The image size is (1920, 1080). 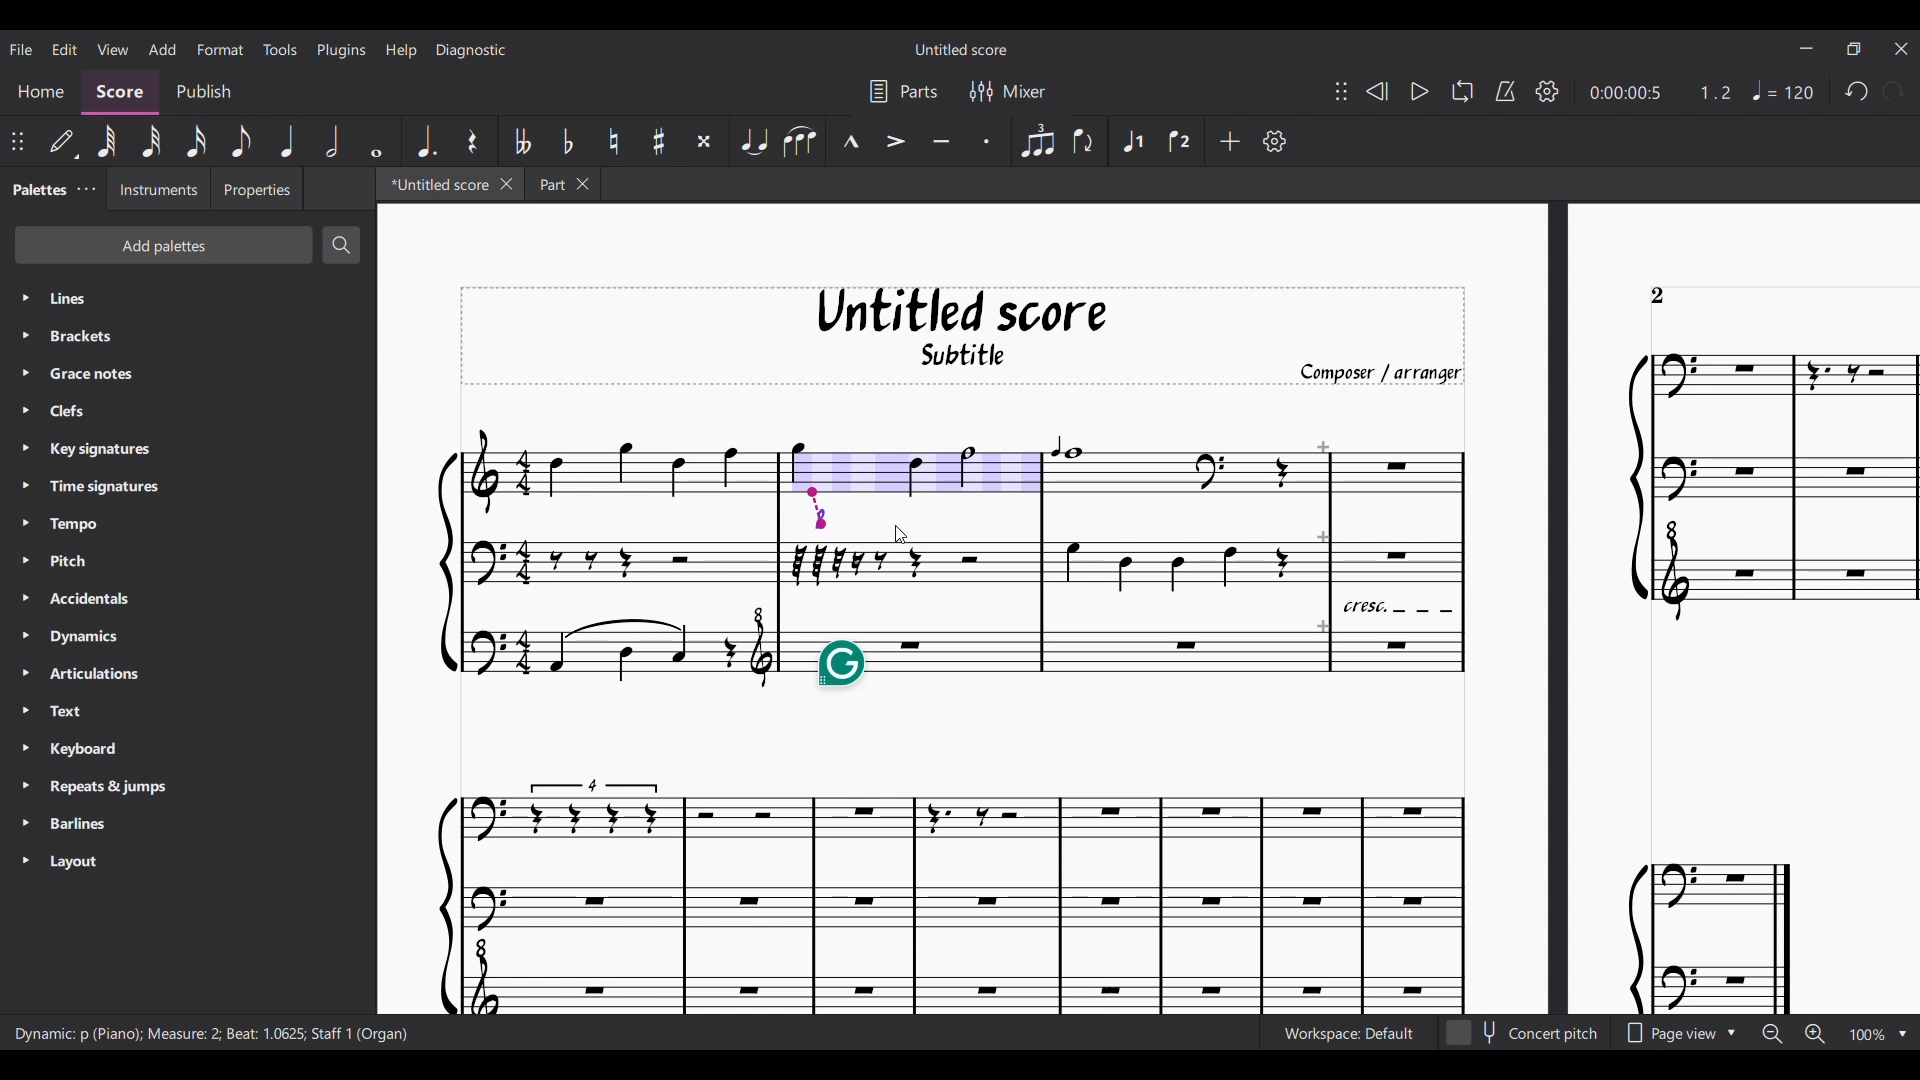 I want to click on Grammarly extension, so click(x=841, y=664).